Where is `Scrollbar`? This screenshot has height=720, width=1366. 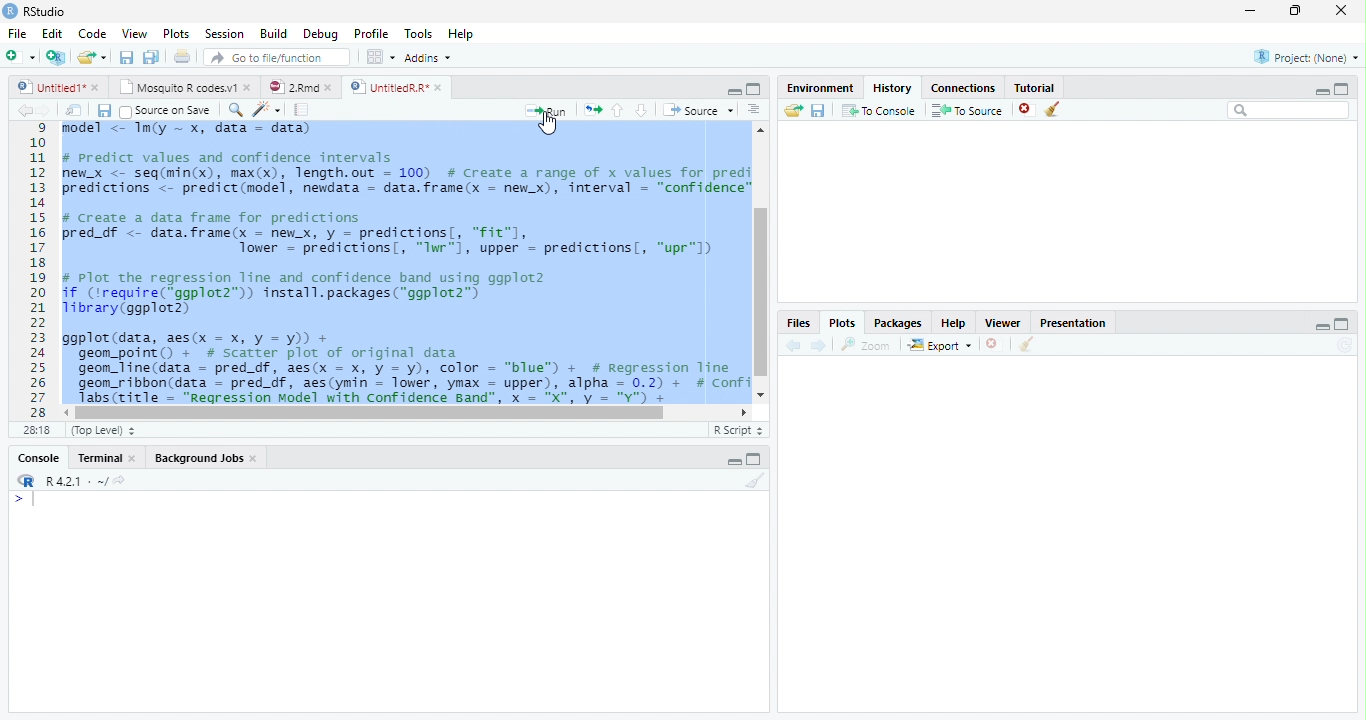
Scrollbar is located at coordinates (761, 263).